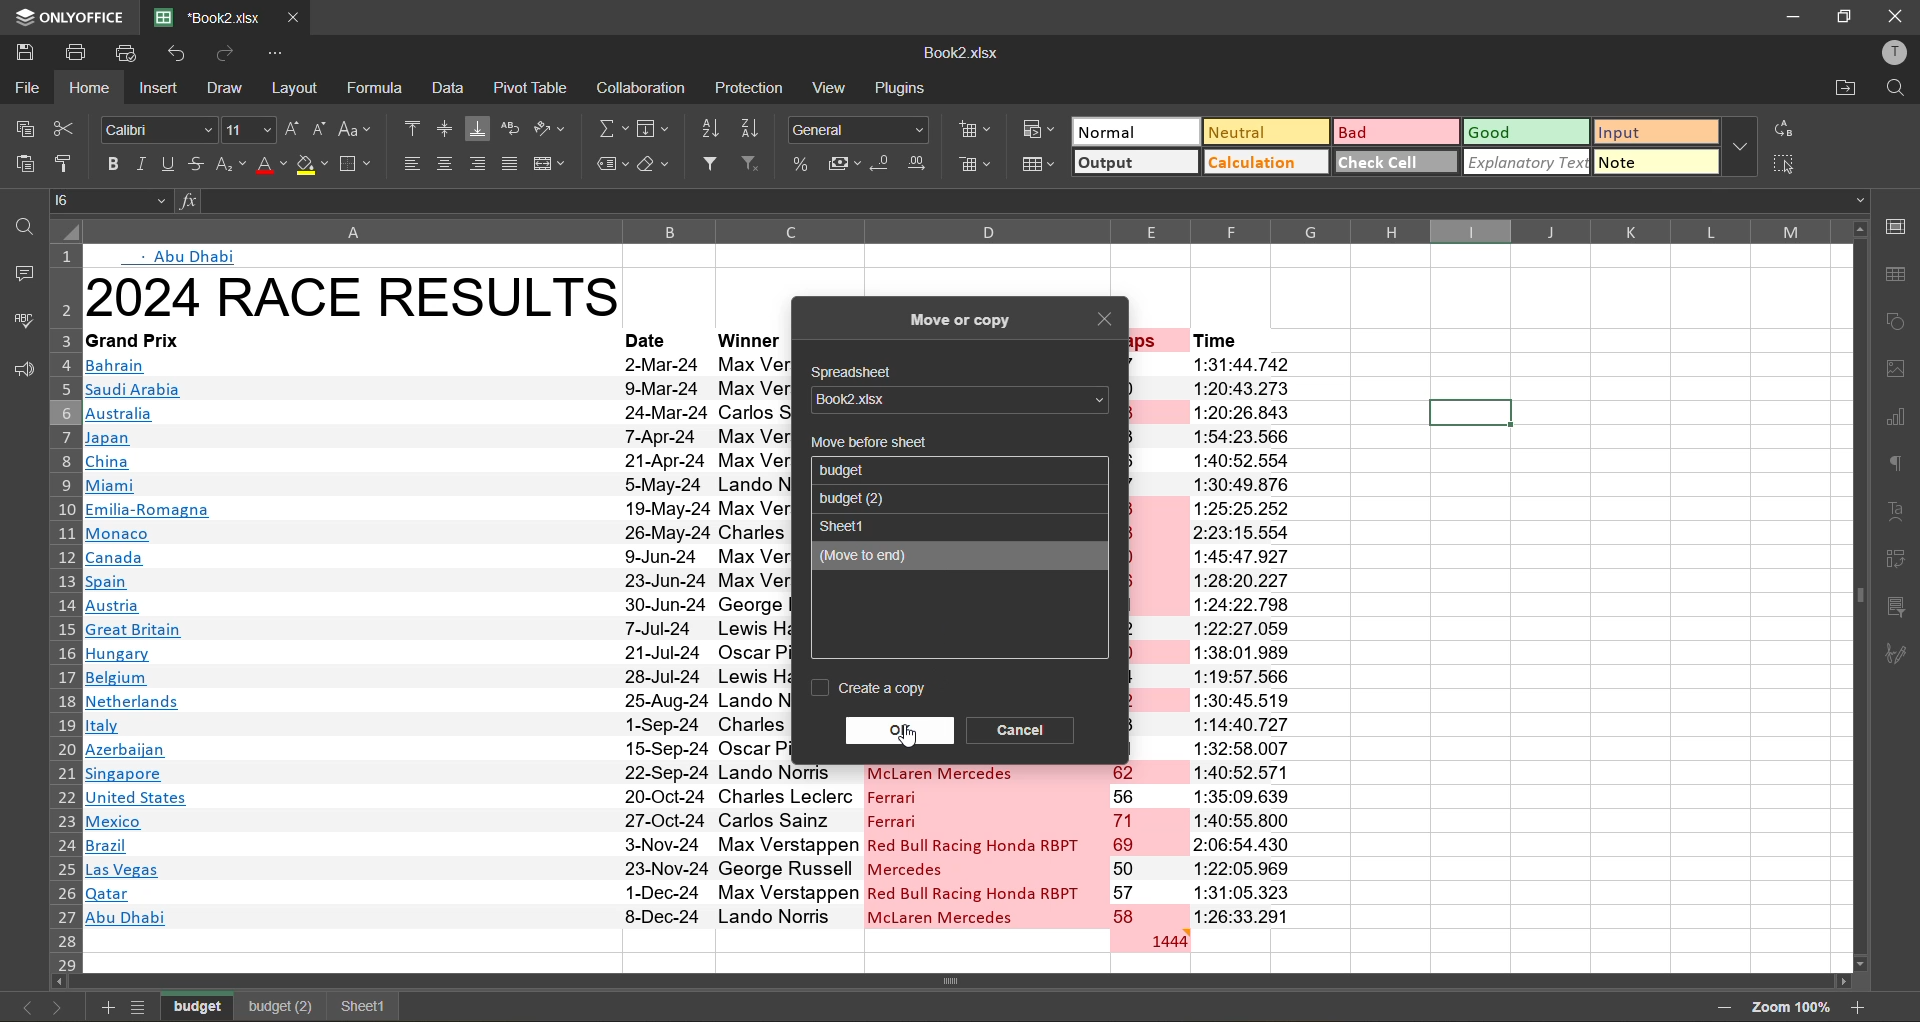 Image resolution: width=1920 pixels, height=1022 pixels. Describe the element at coordinates (314, 169) in the screenshot. I see `fill color` at that location.